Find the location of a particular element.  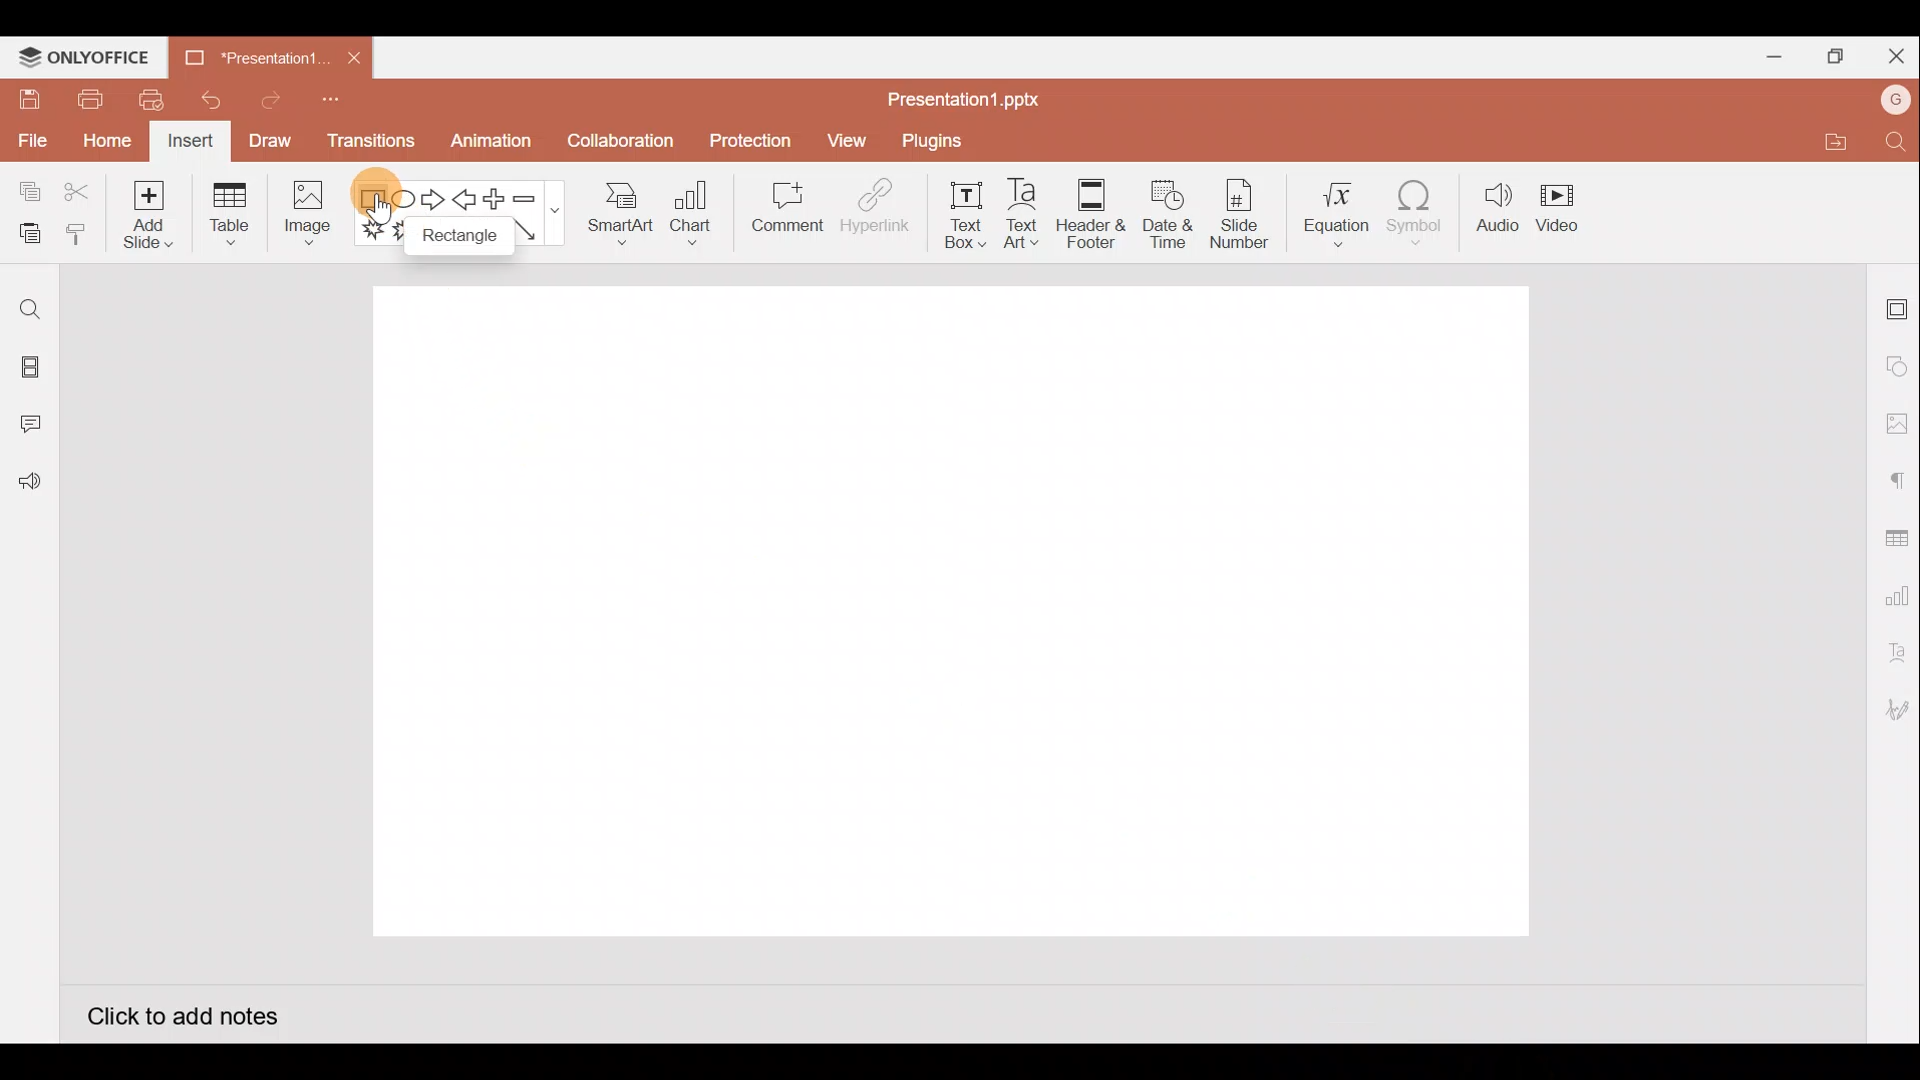

Close document is located at coordinates (354, 52).